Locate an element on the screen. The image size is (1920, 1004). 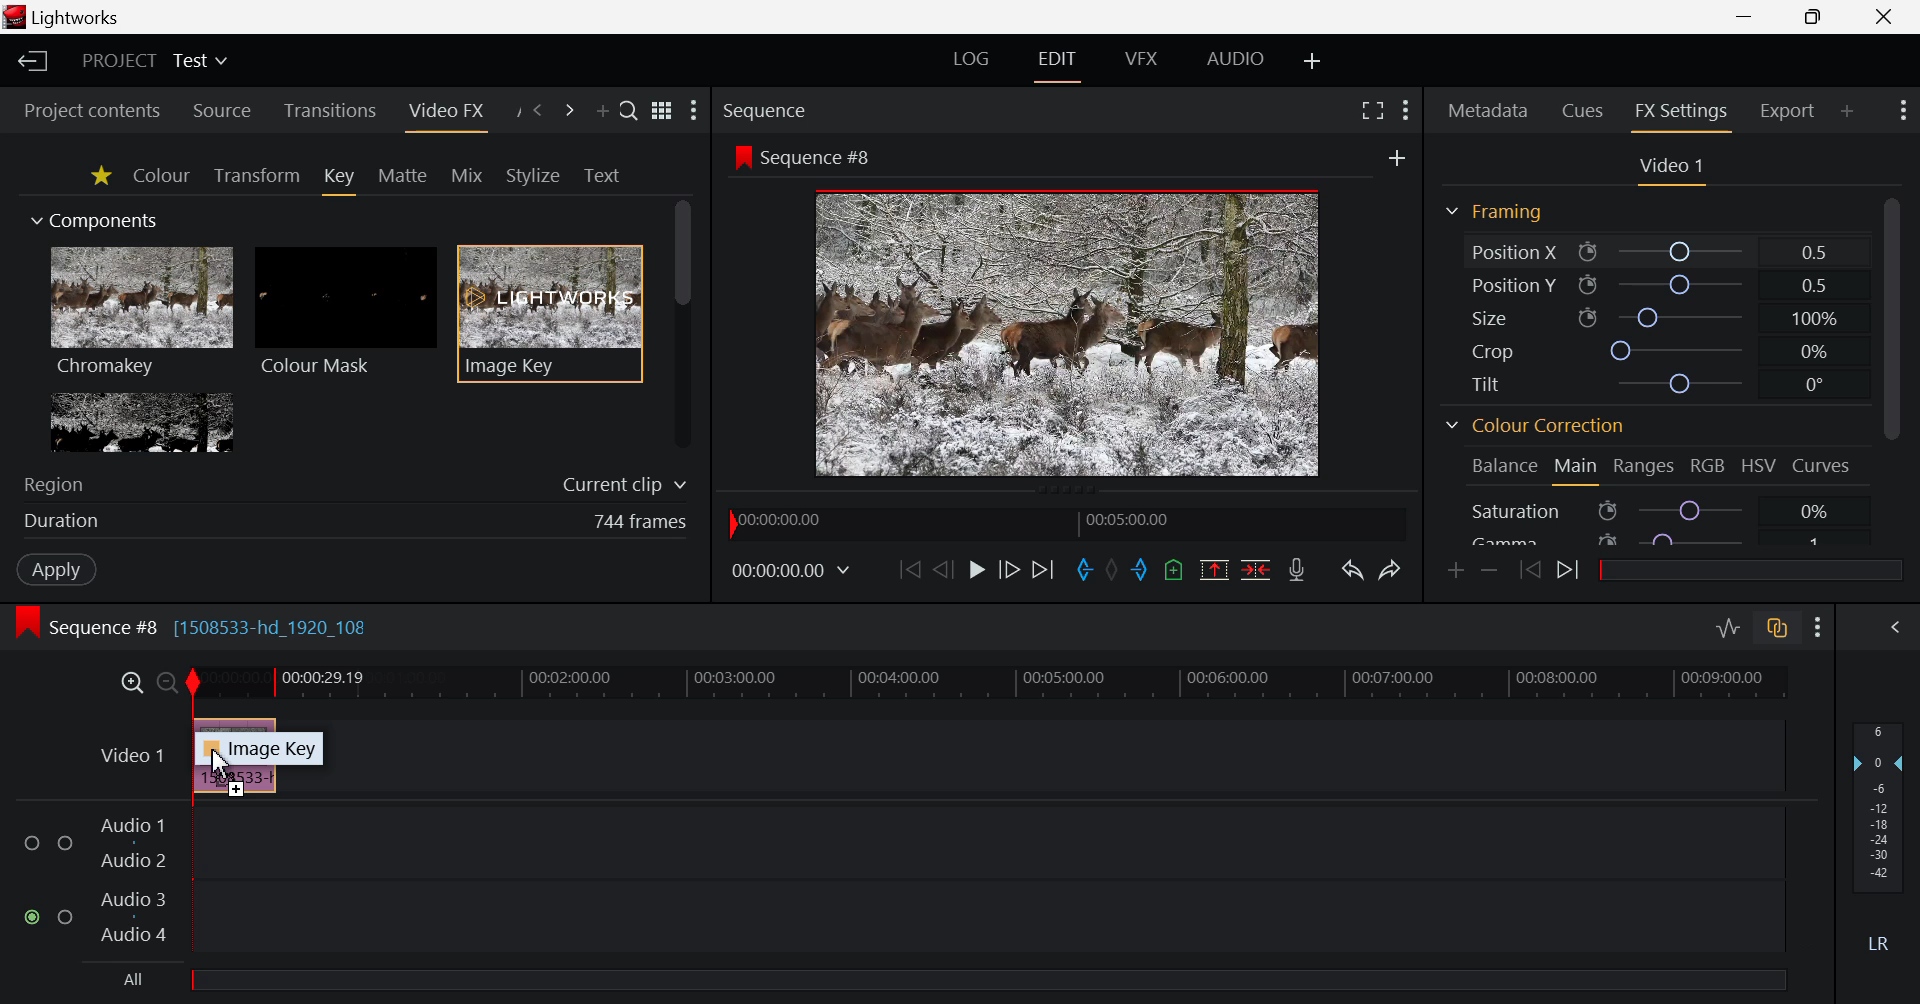
Text is located at coordinates (601, 175).